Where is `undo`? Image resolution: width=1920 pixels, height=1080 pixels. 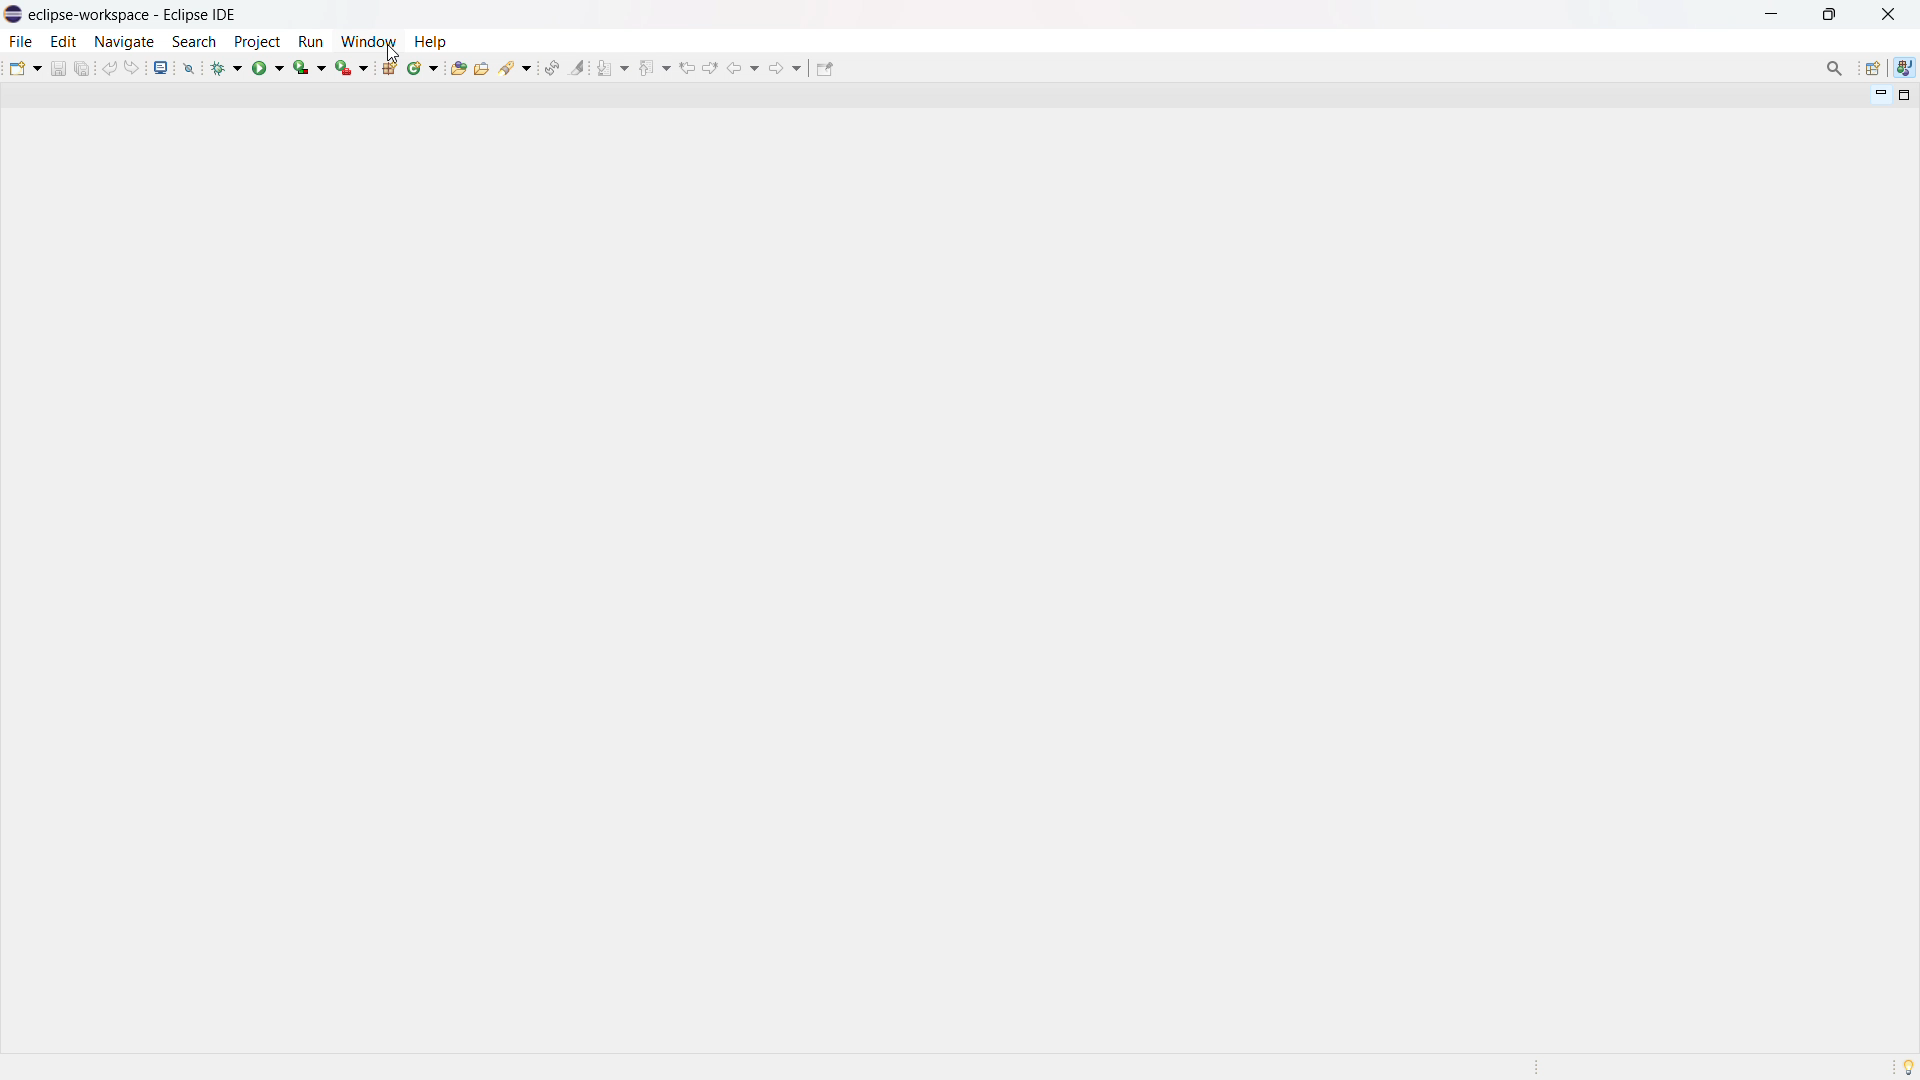 undo is located at coordinates (110, 68).